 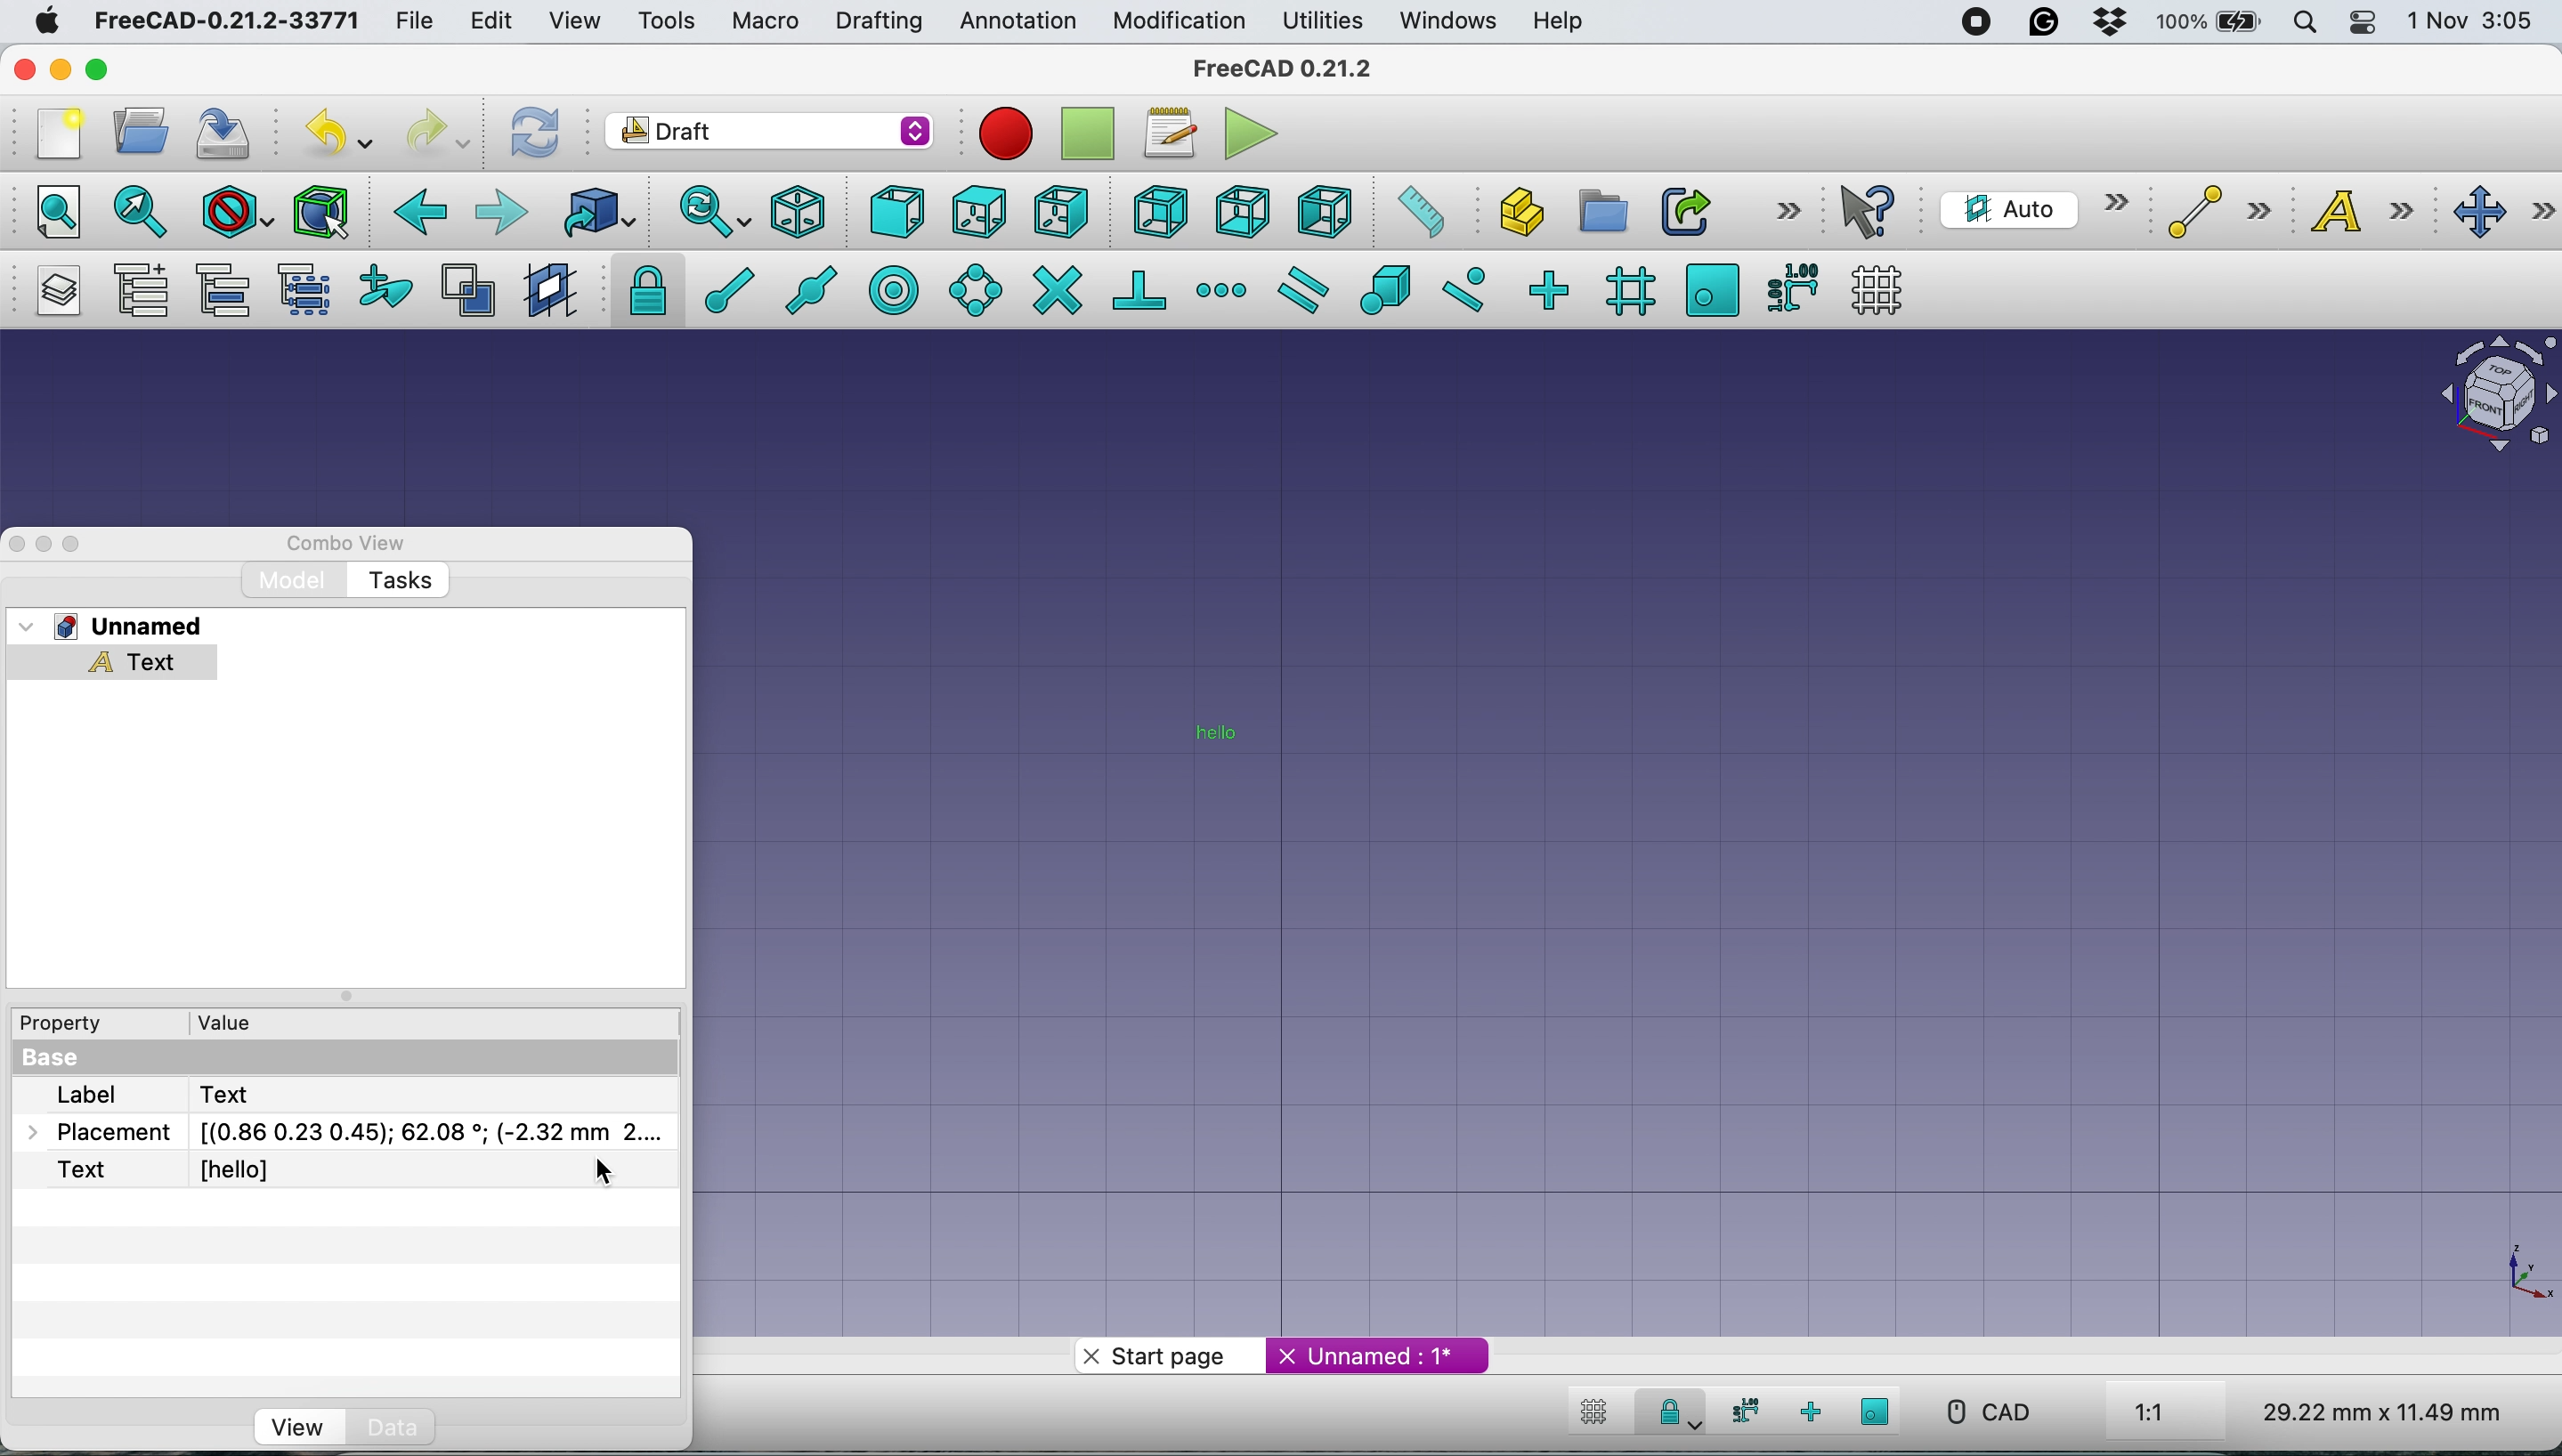 I want to click on bottom, so click(x=1238, y=213).